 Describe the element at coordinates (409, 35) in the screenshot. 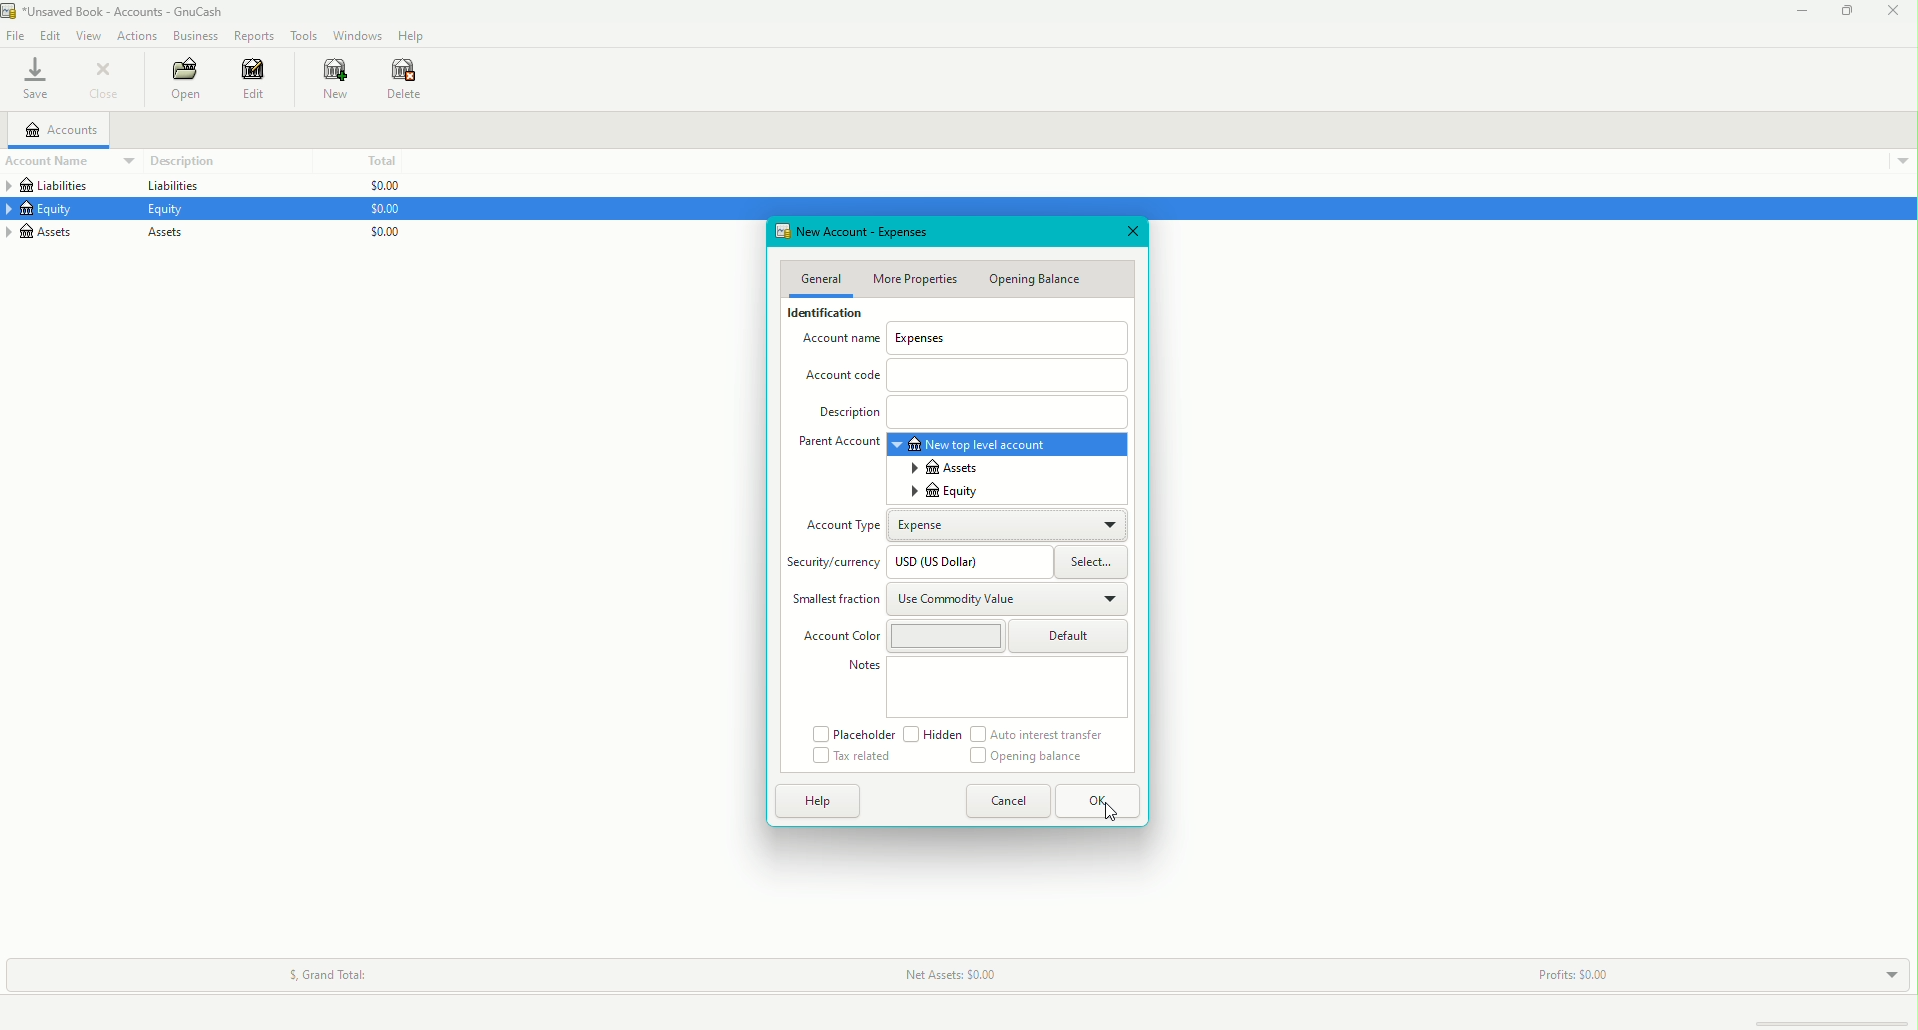

I see `Help` at that location.